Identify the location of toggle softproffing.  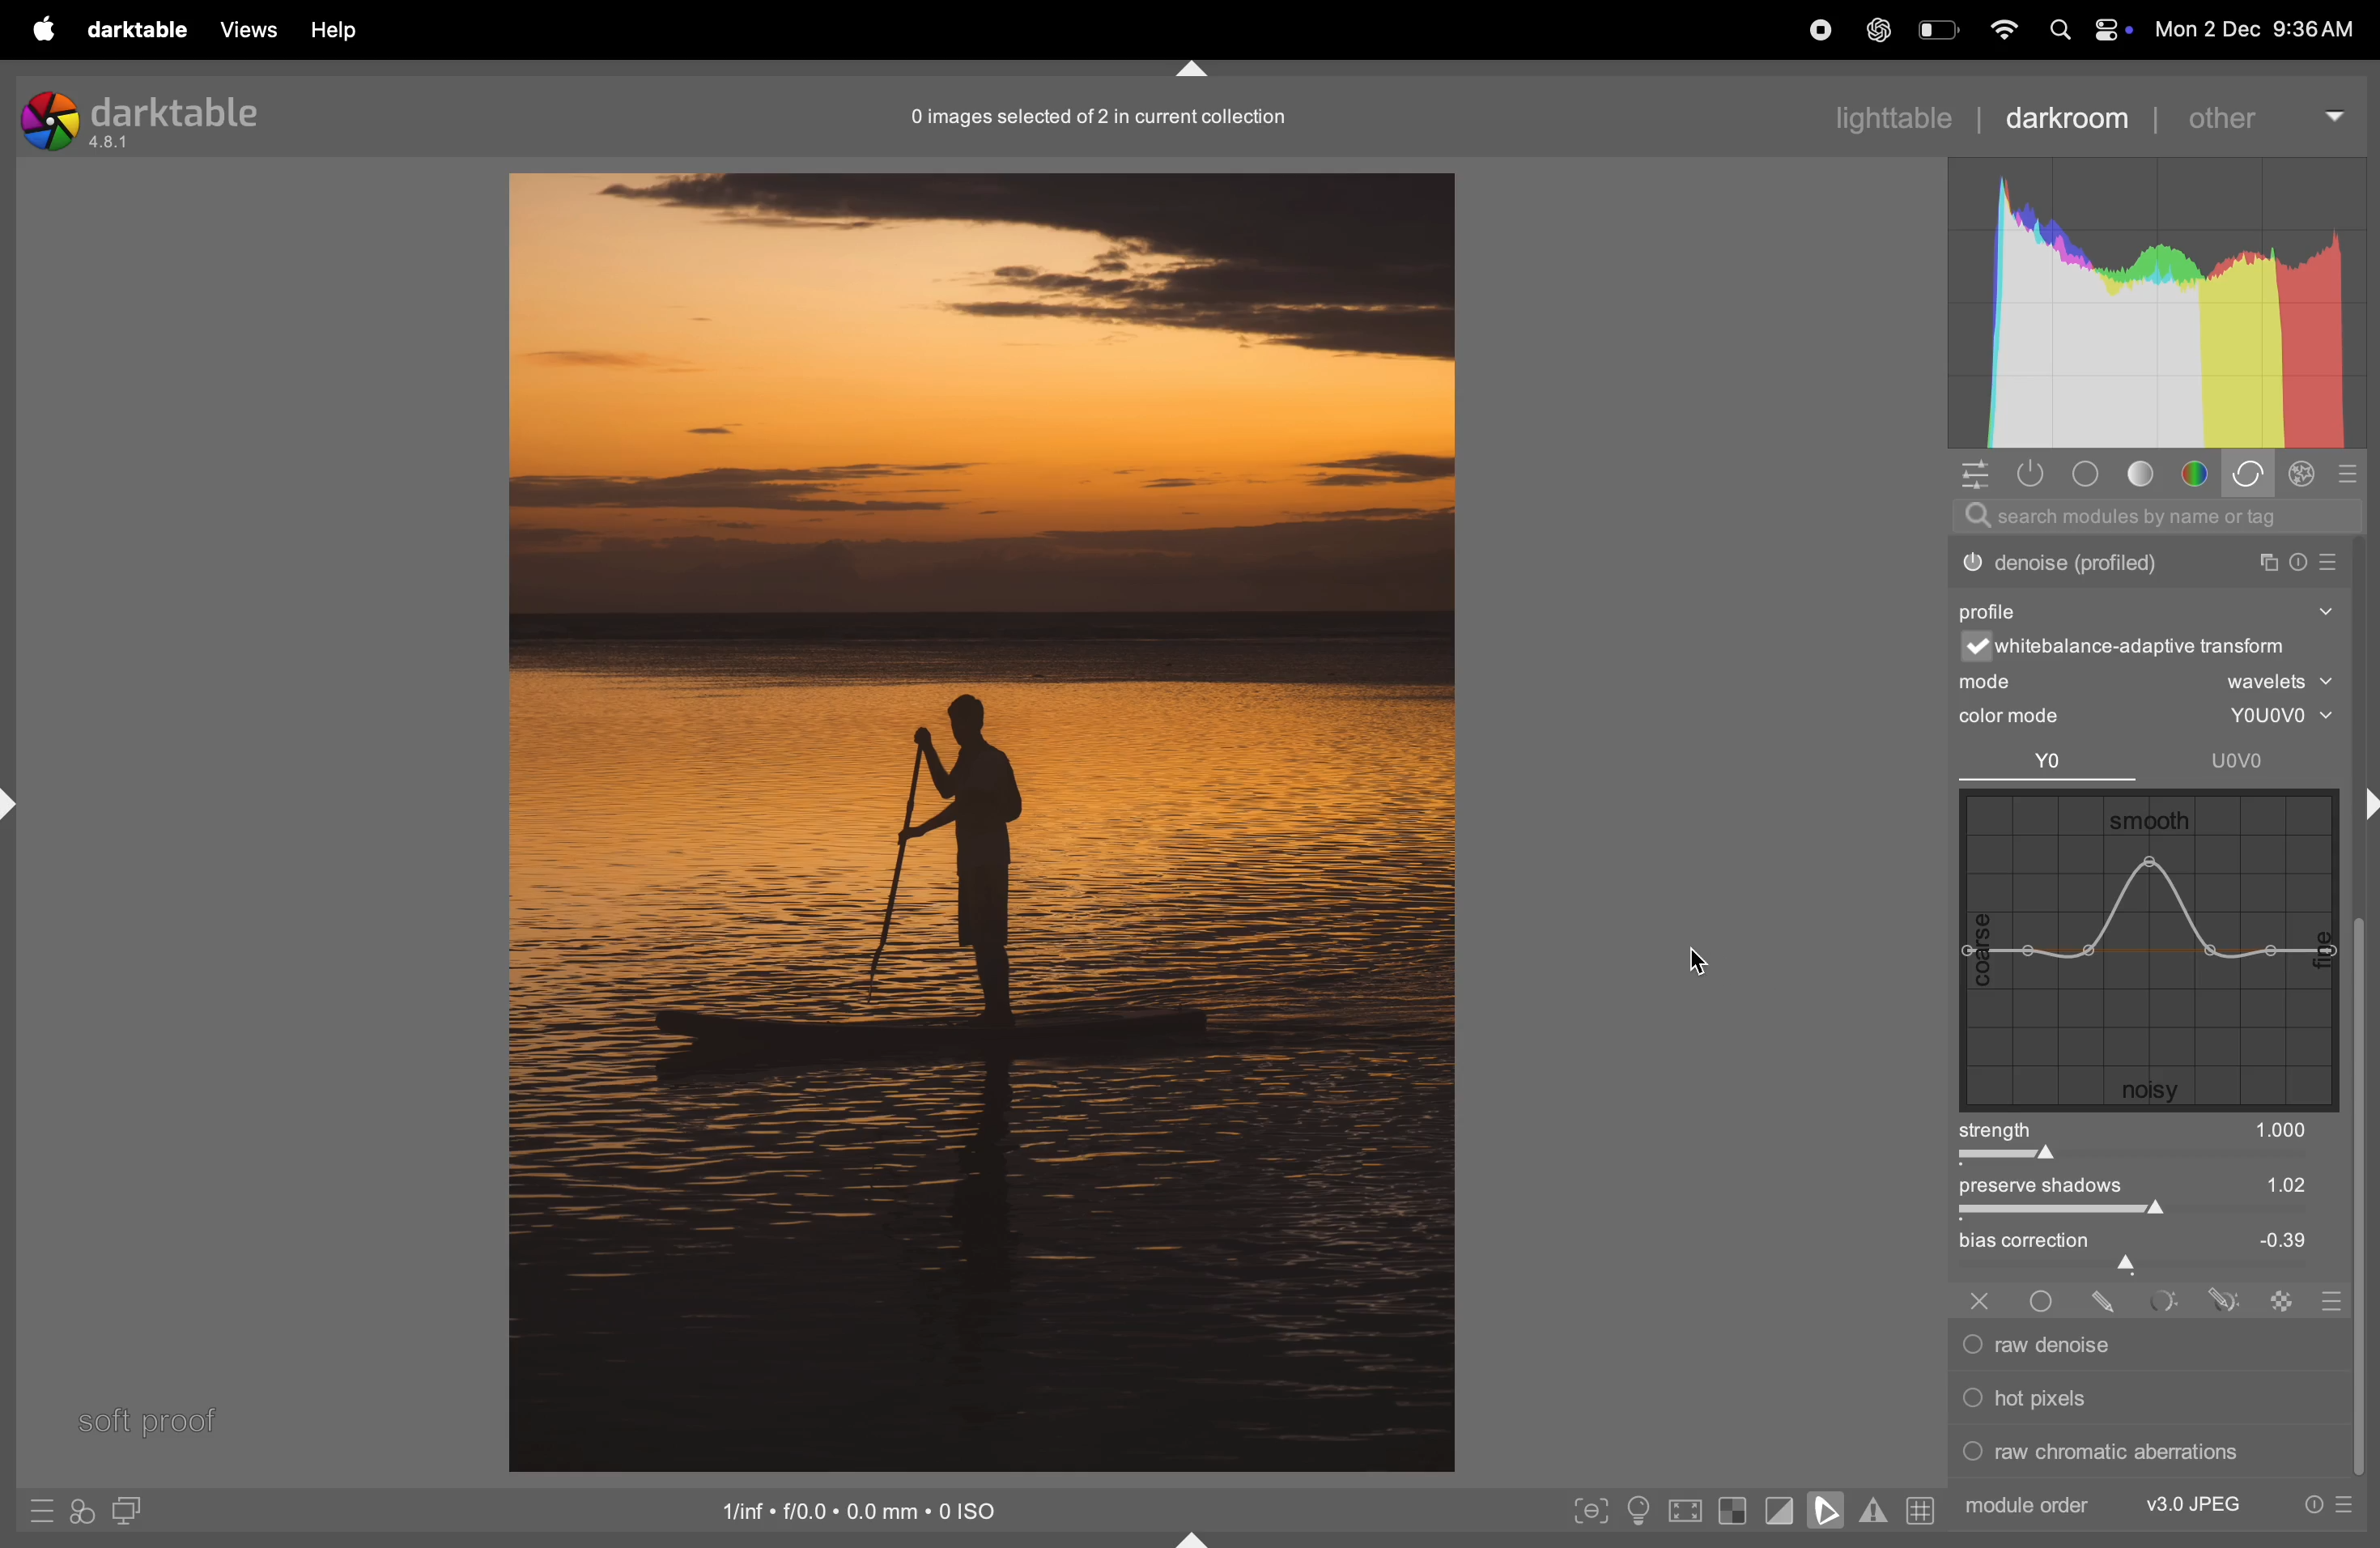
(1826, 1513).